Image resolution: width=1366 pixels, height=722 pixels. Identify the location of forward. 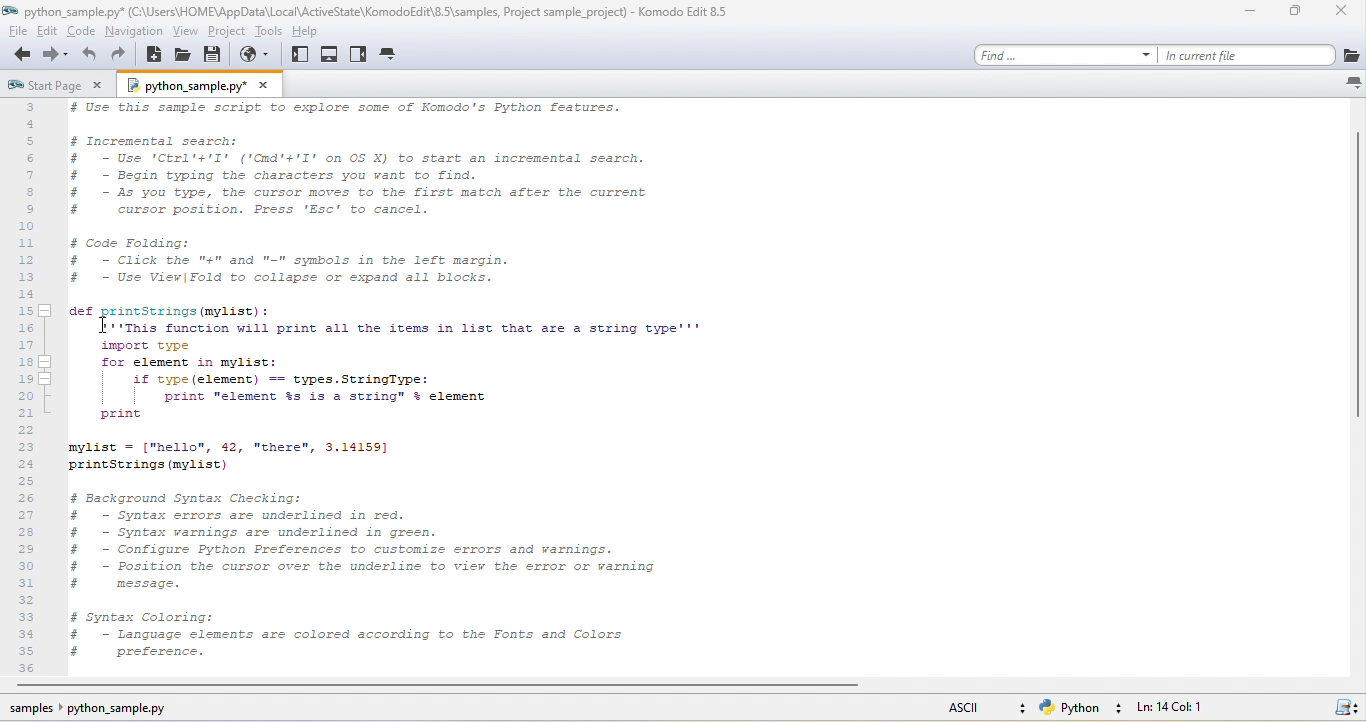
(54, 55).